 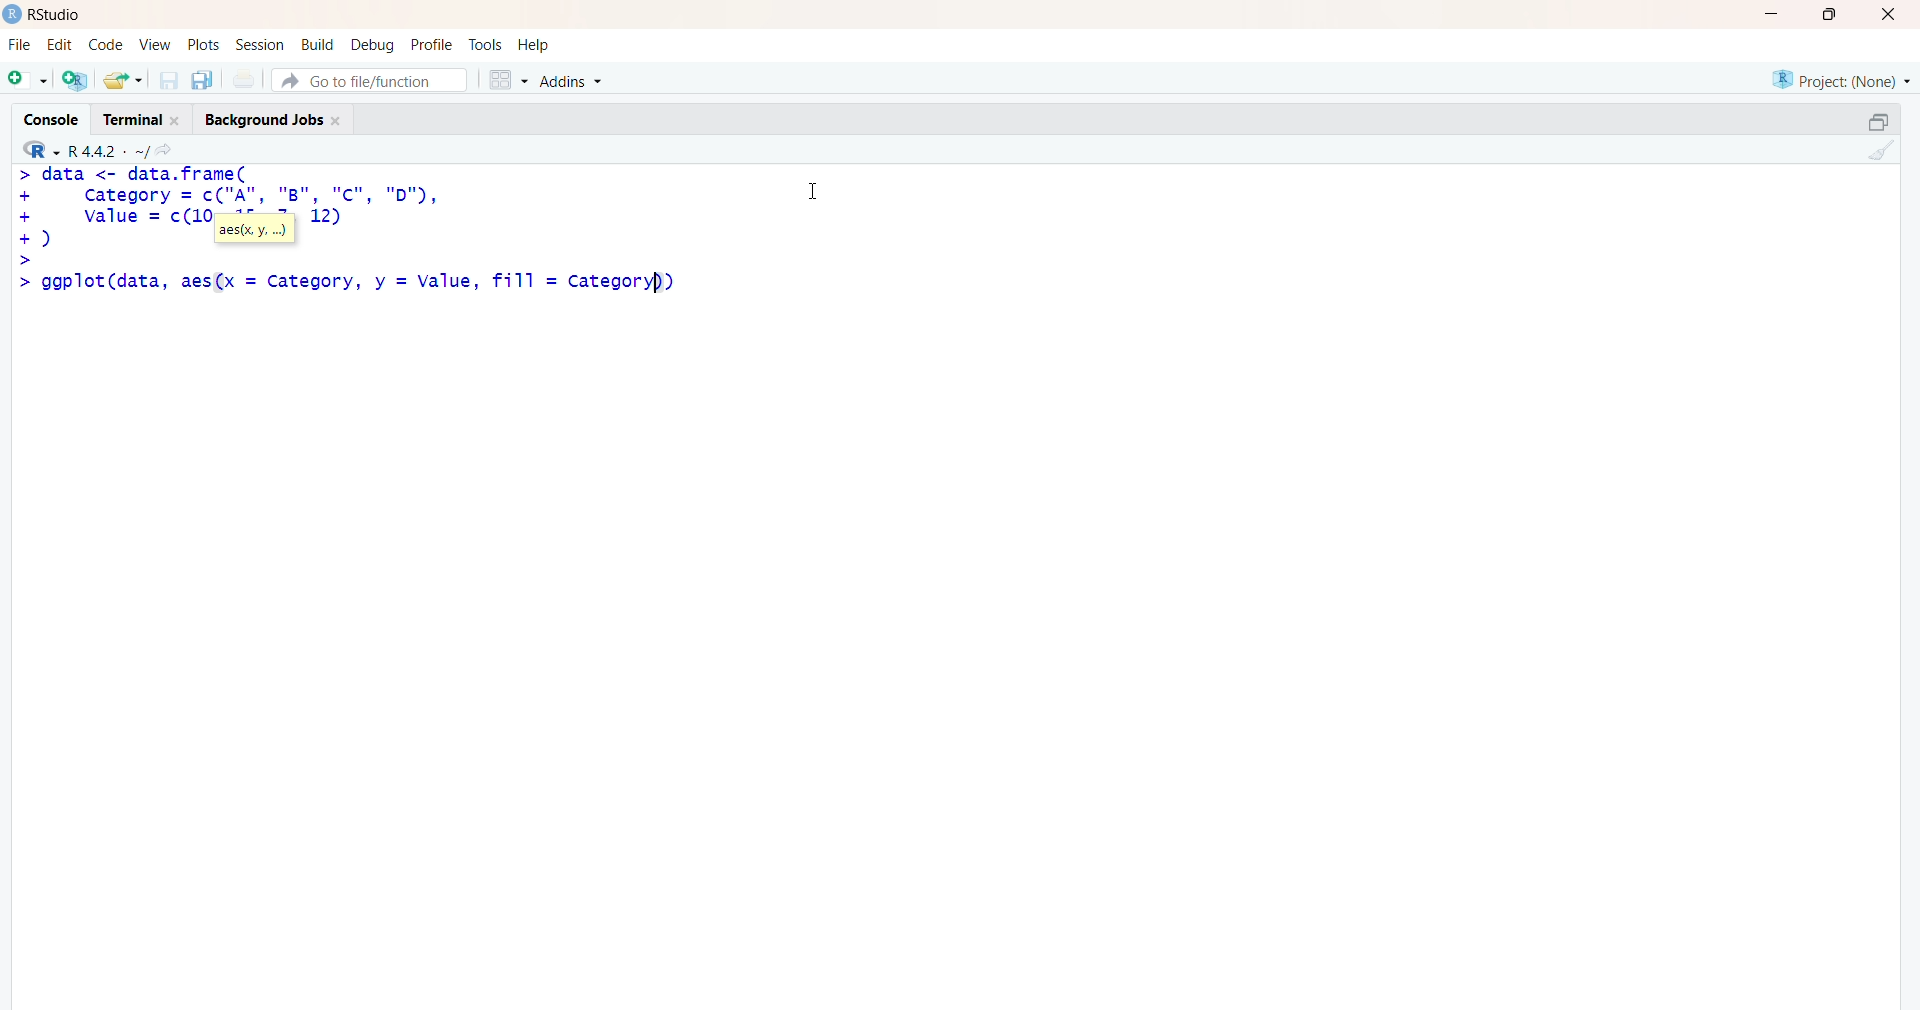 I want to click on File, so click(x=20, y=45).